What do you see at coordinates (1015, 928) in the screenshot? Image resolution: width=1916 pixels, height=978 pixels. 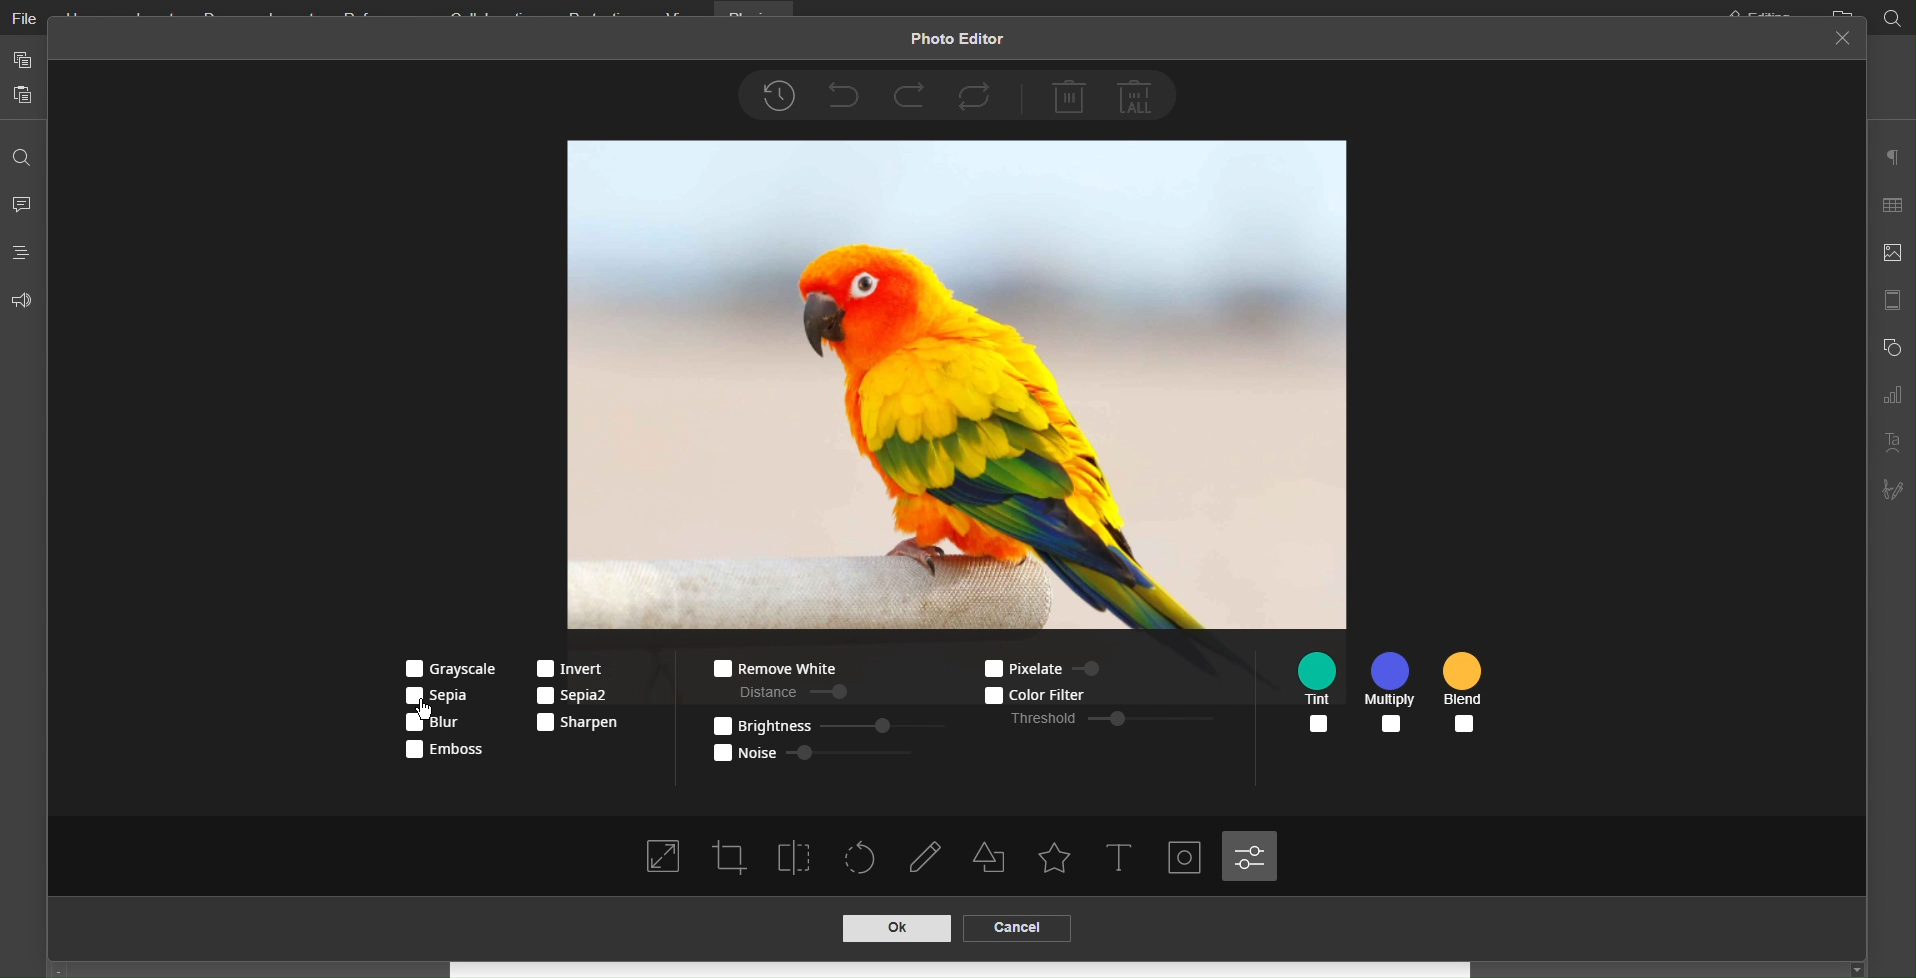 I see `Cancel` at bounding box center [1015, 928].